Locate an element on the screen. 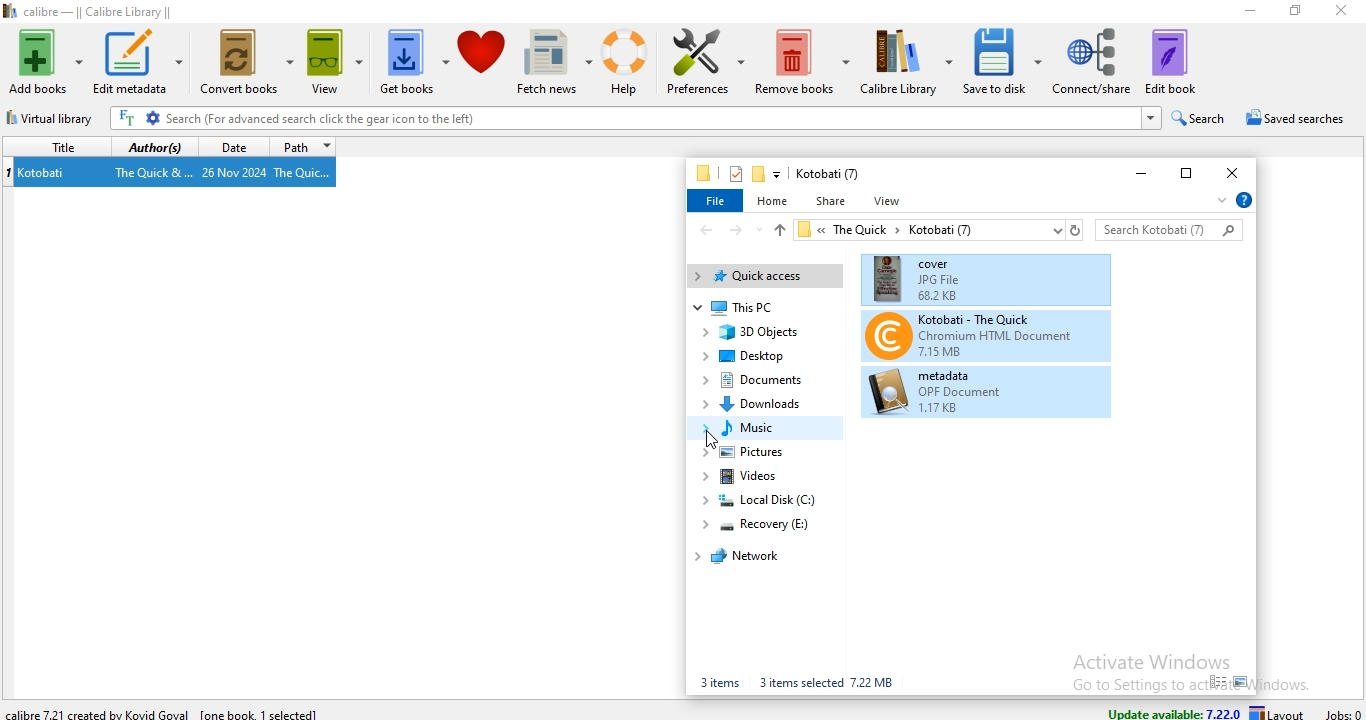 This screenshot has width=1366, height=720. calibre 7.22.1 created by Kovid Goyal [one book 1 selected] is located at coordinates (167, 712).